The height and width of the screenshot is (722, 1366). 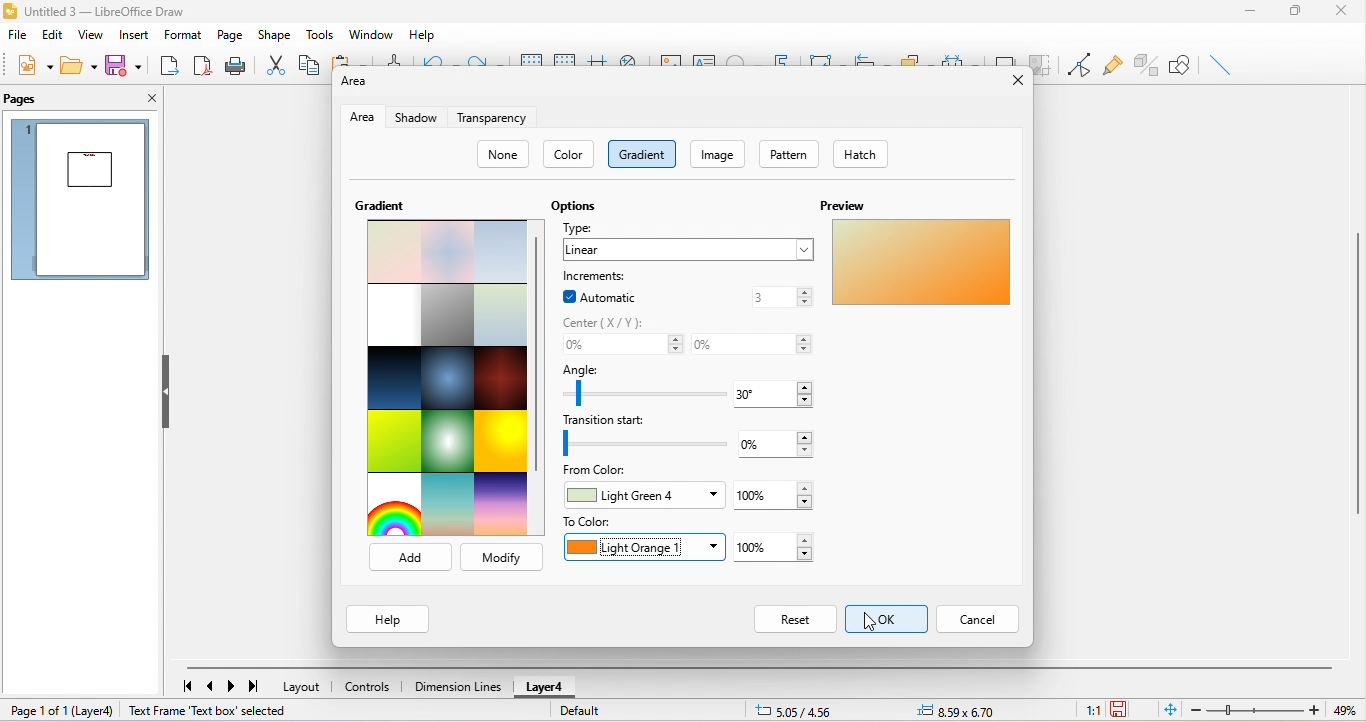 What do you see at coordinates (78, 201) in the screenshot?
I see `page preview` at bounding box center [78, 201].